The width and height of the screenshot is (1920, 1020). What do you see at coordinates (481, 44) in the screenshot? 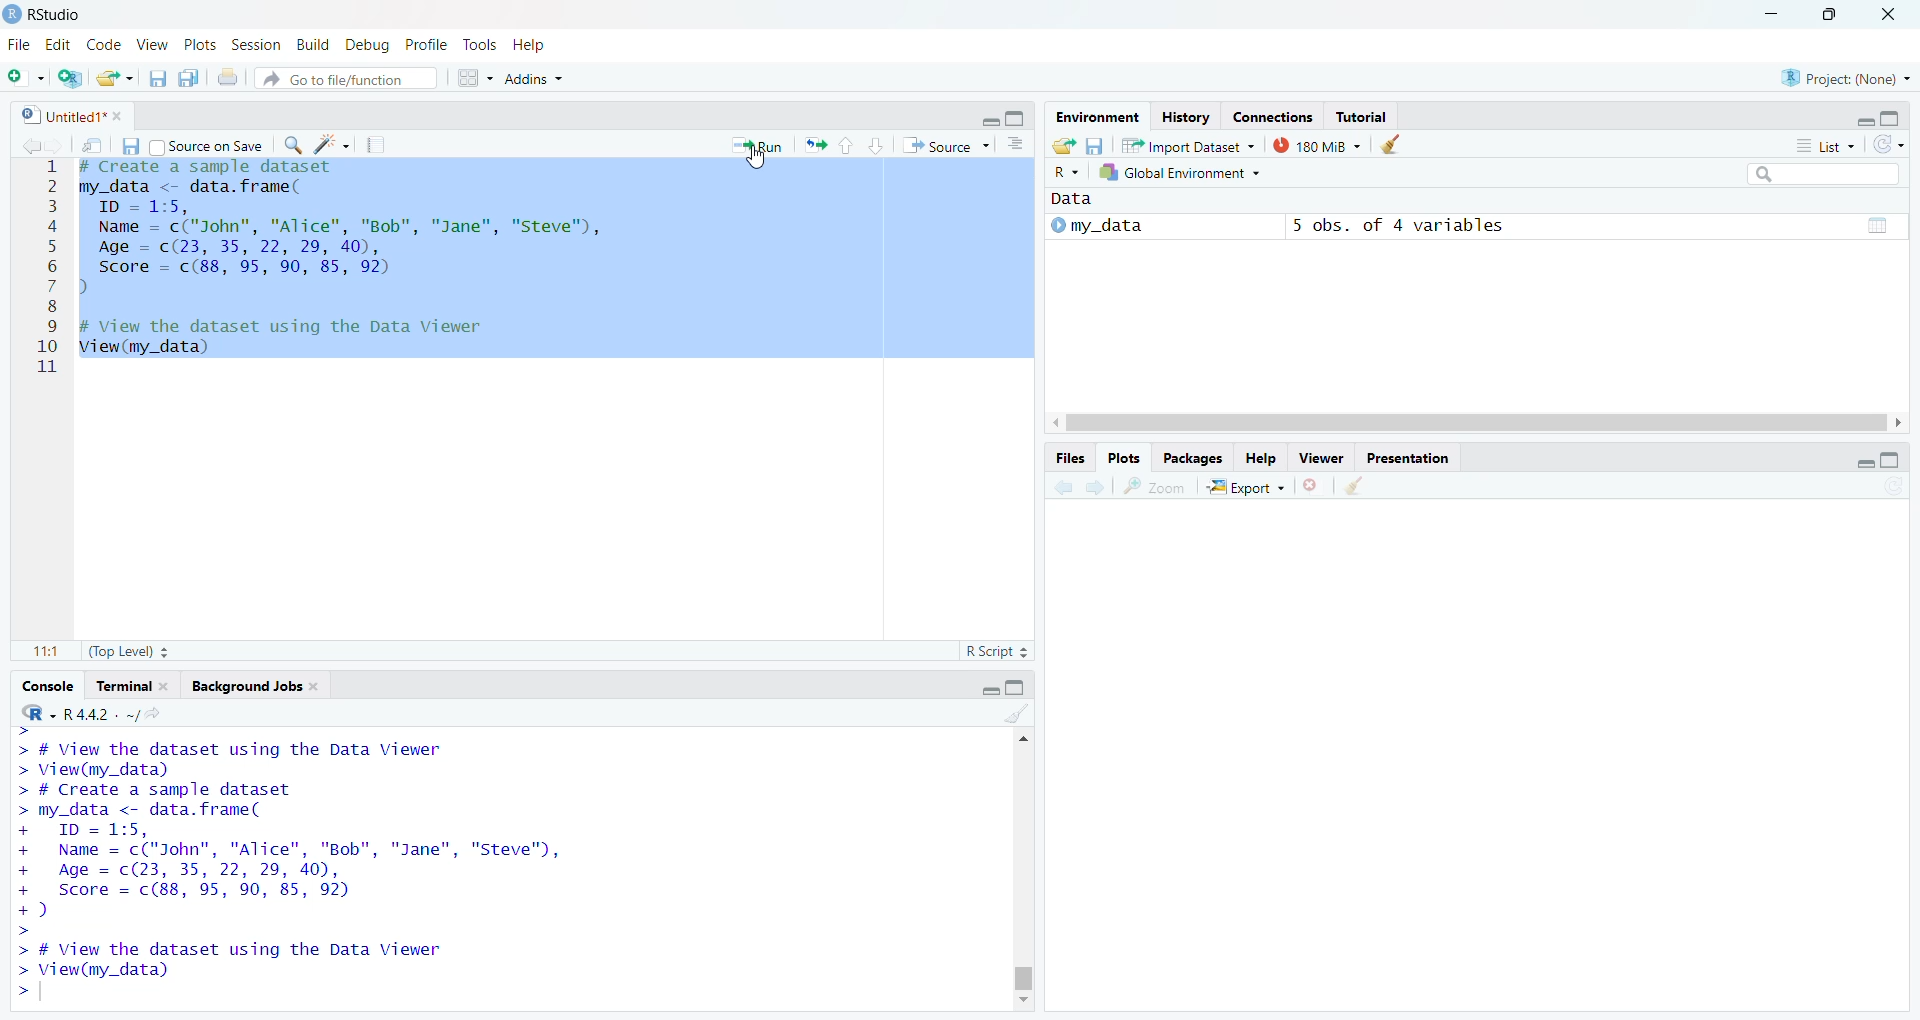
I see `Tools` at bounding box center [481, 44].